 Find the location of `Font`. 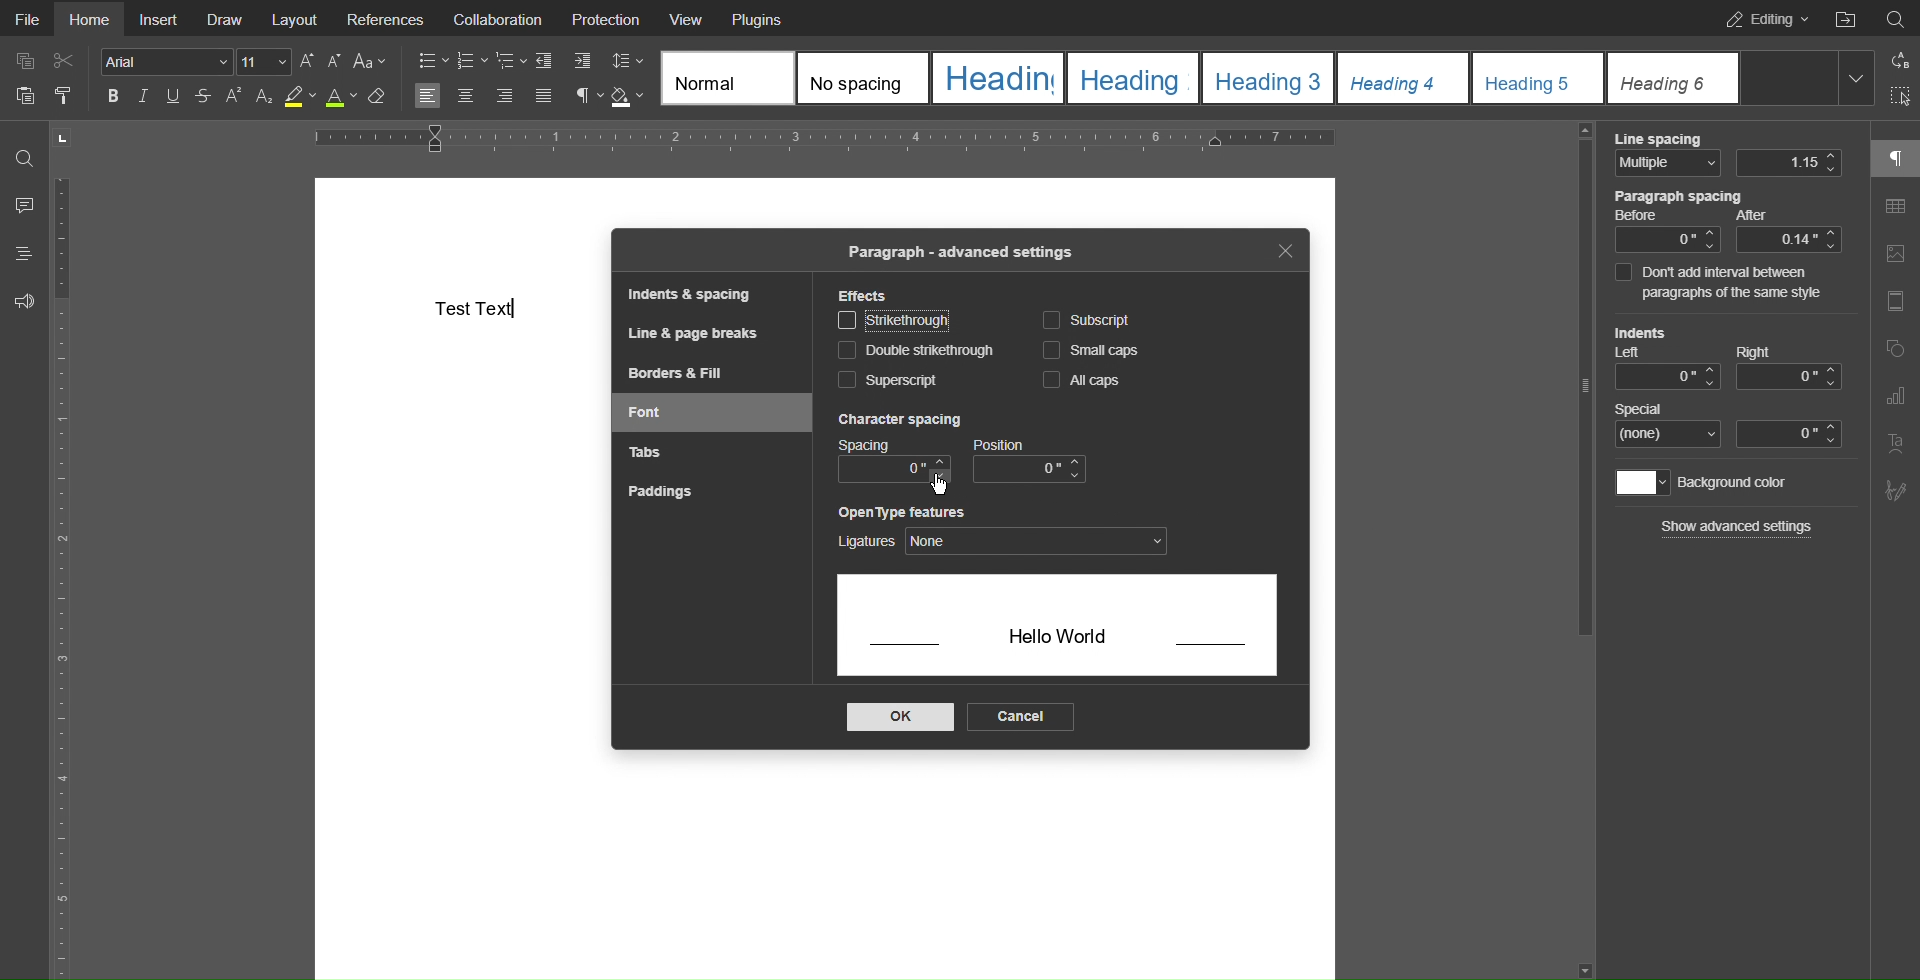

Font is located at coordinates (648, 412).